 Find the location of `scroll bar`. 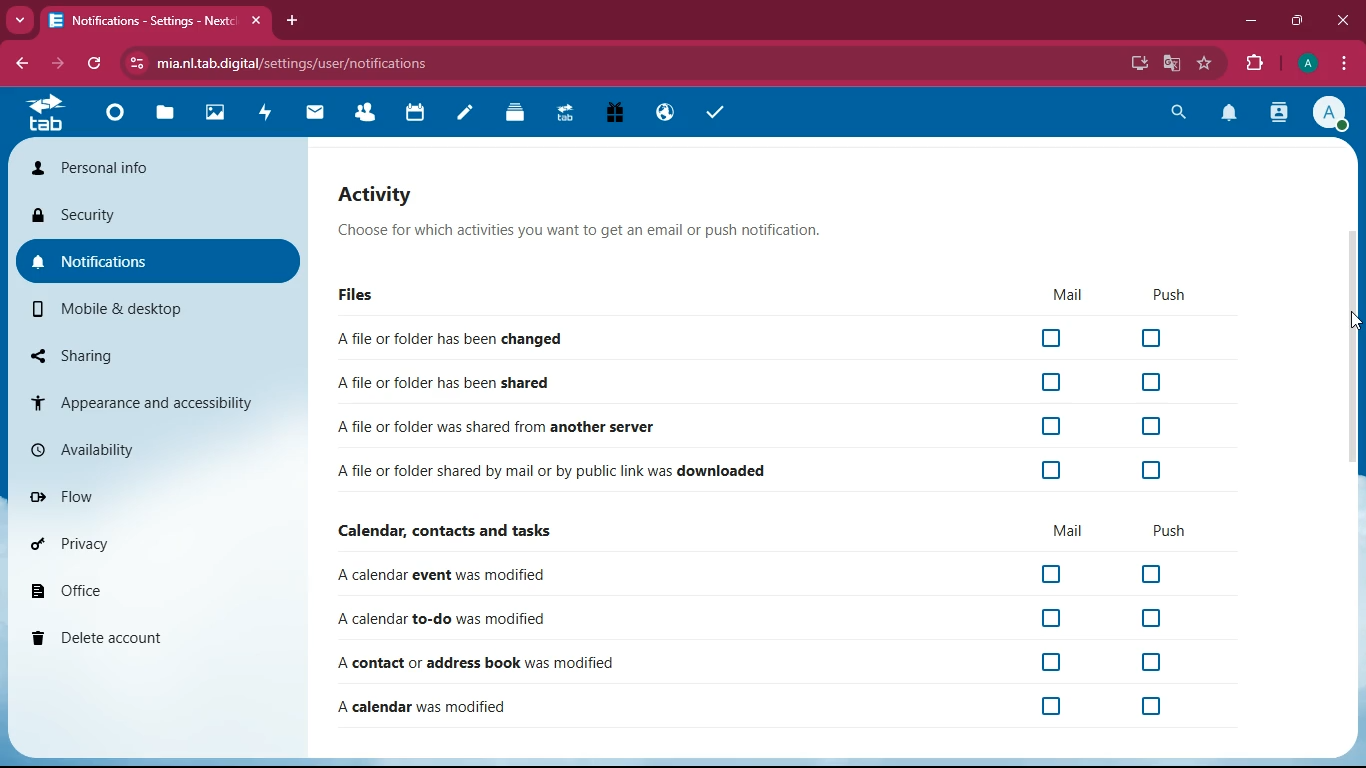

scroll bar is located at coordinates (1349, 343).